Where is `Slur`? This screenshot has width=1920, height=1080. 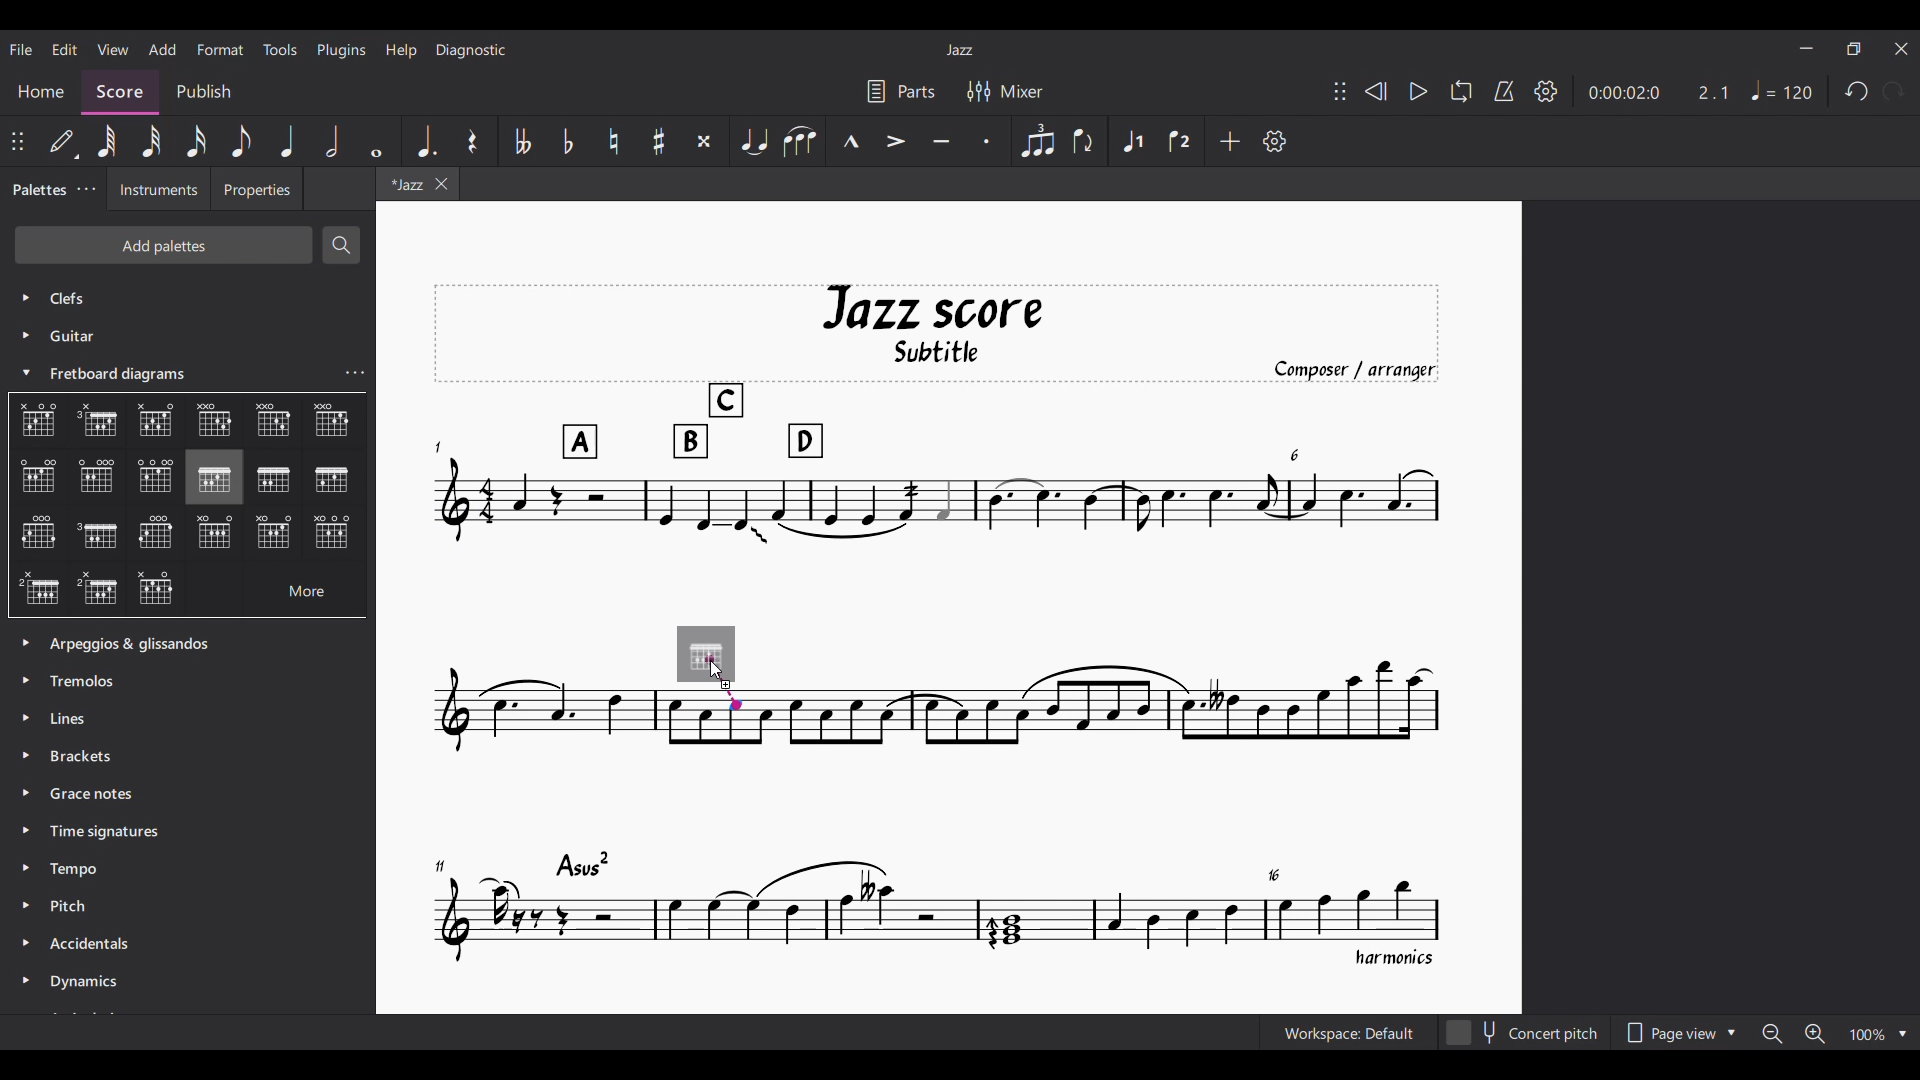 Slur is located at coordinates (799, 142).